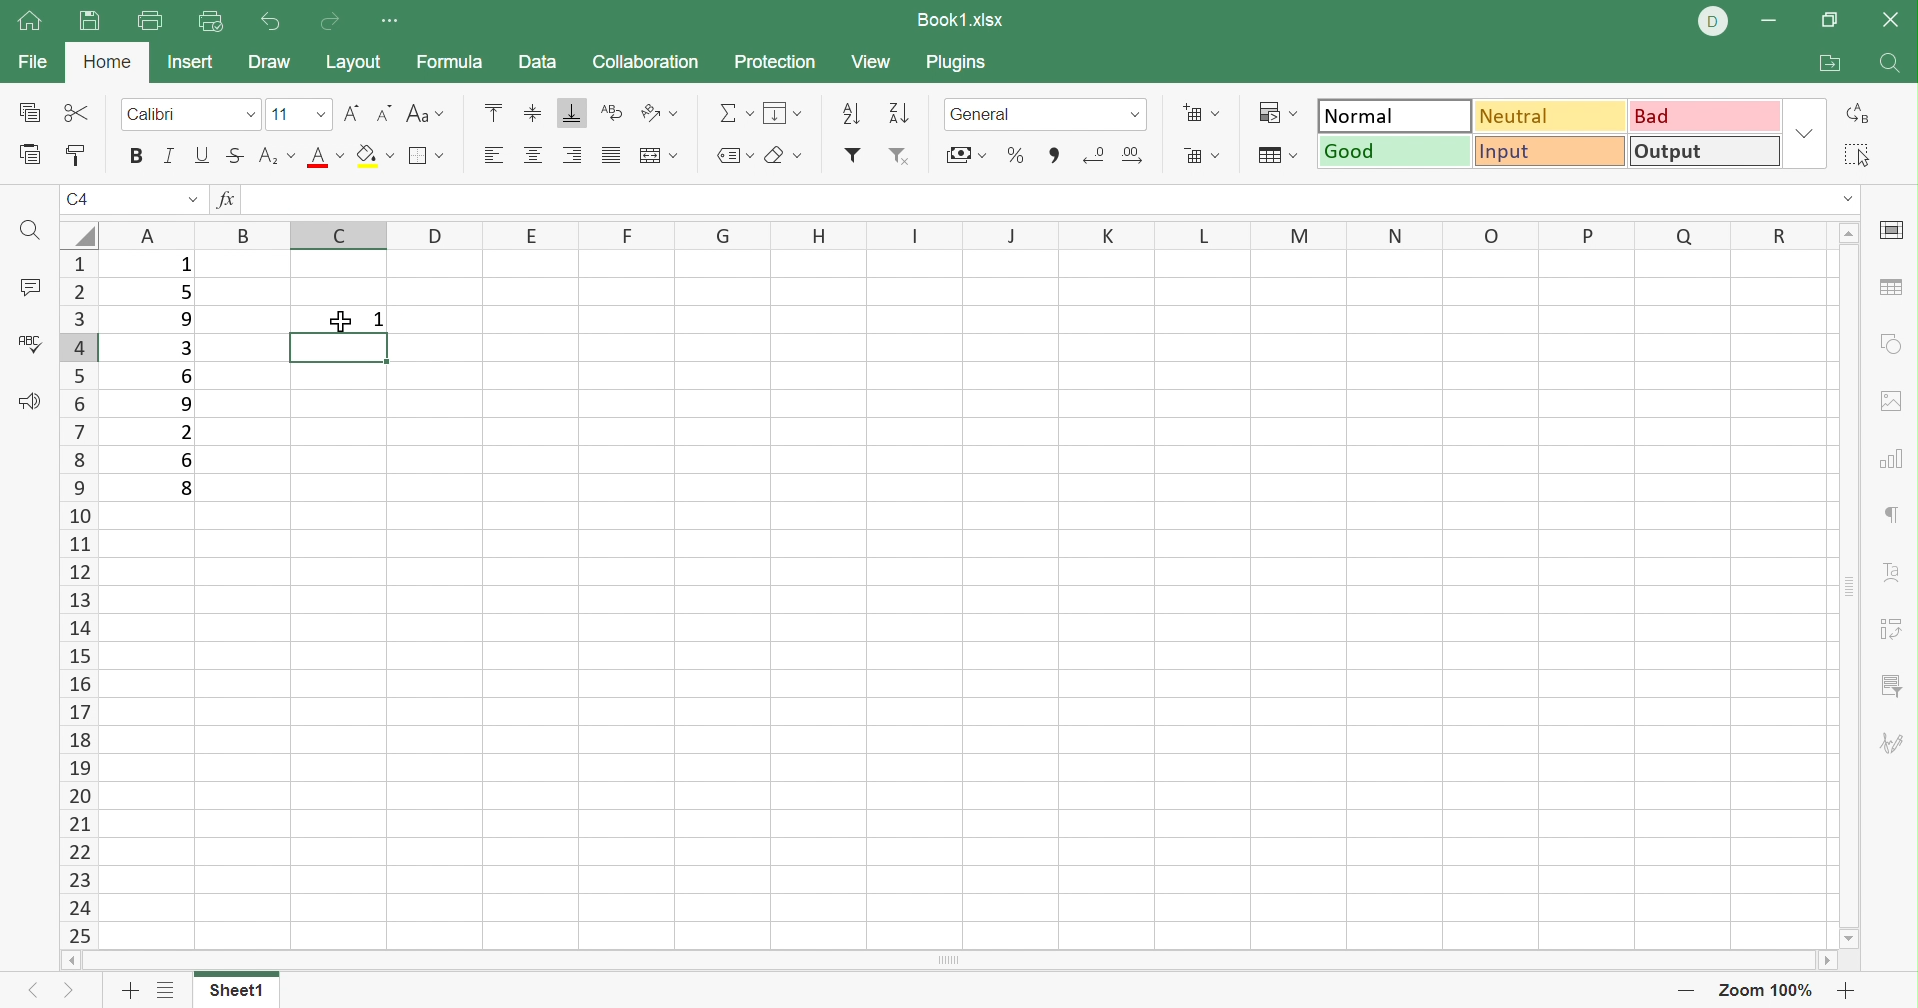  Describe the element at coordinates (28, 287) in the screenshot. I see `Comment` at that location.